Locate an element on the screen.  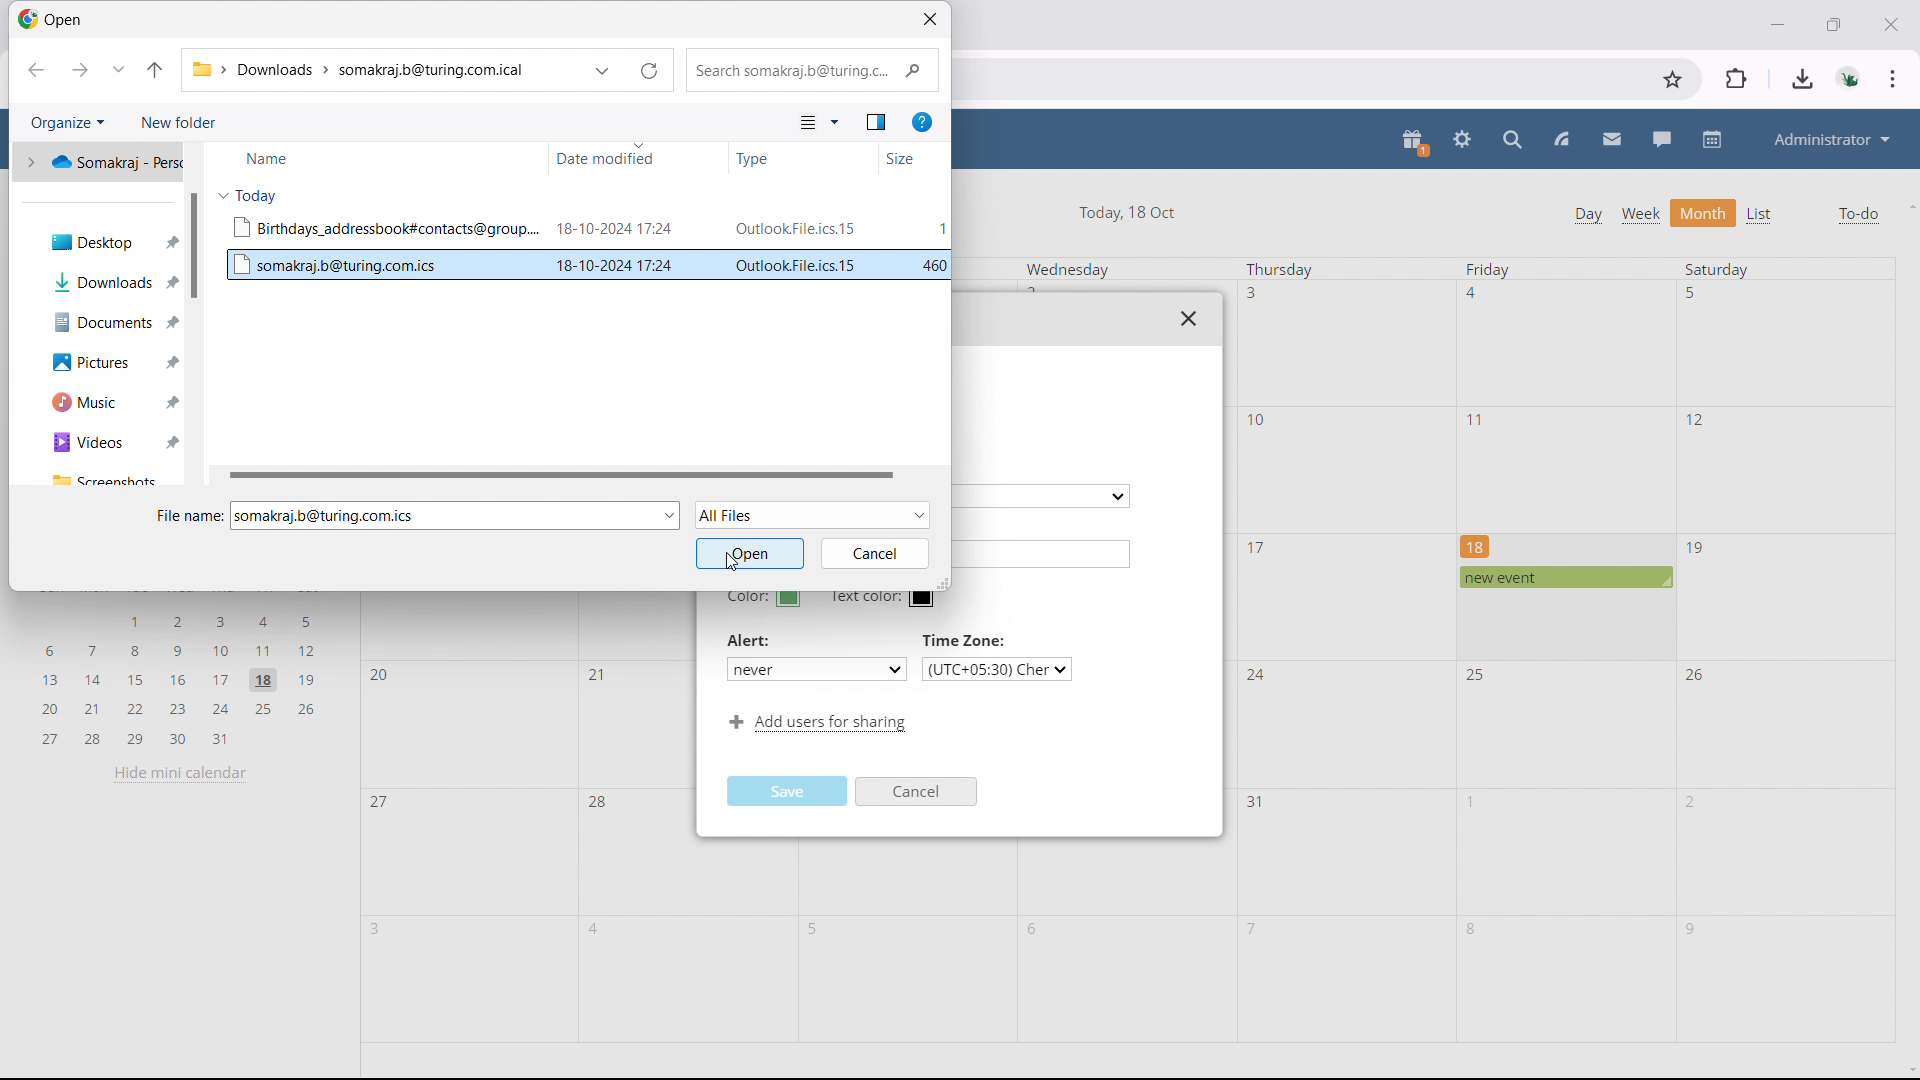
19 is located at coordinates (1697, 549).